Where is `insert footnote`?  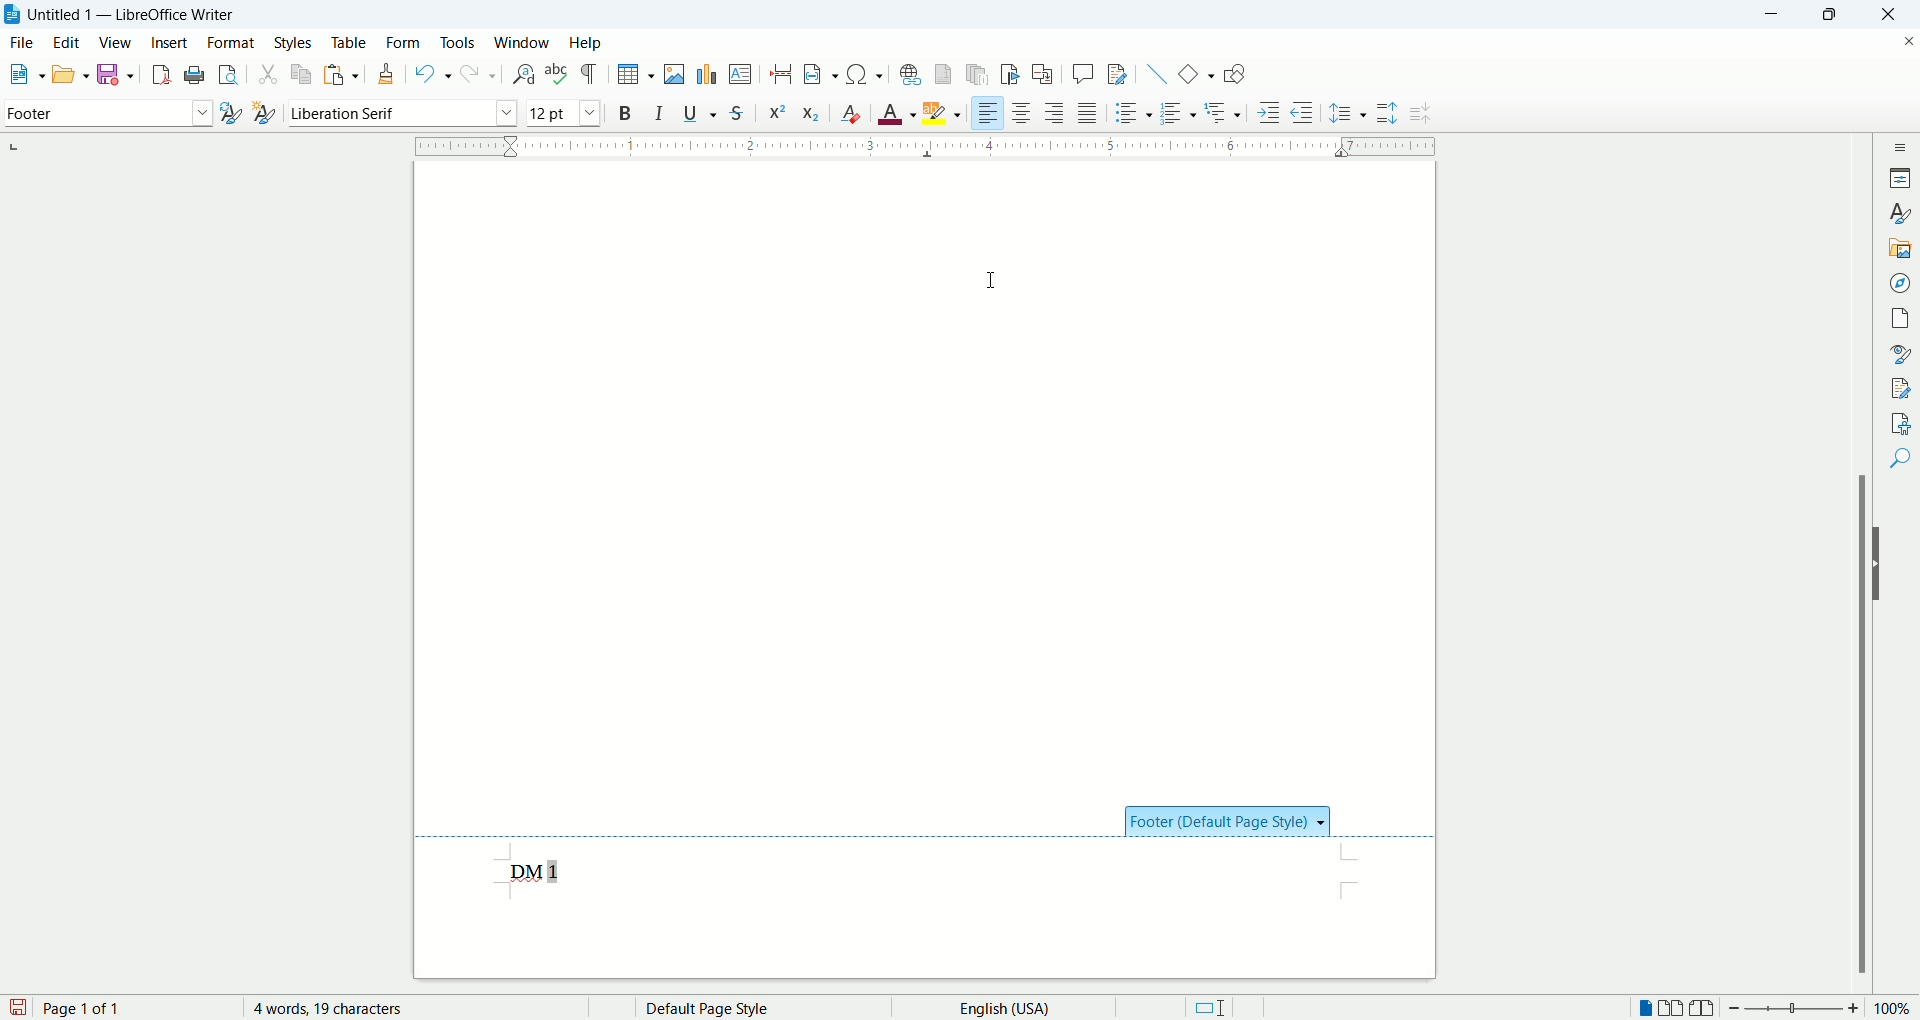 insert footnote is located at coordinates (943, 74).